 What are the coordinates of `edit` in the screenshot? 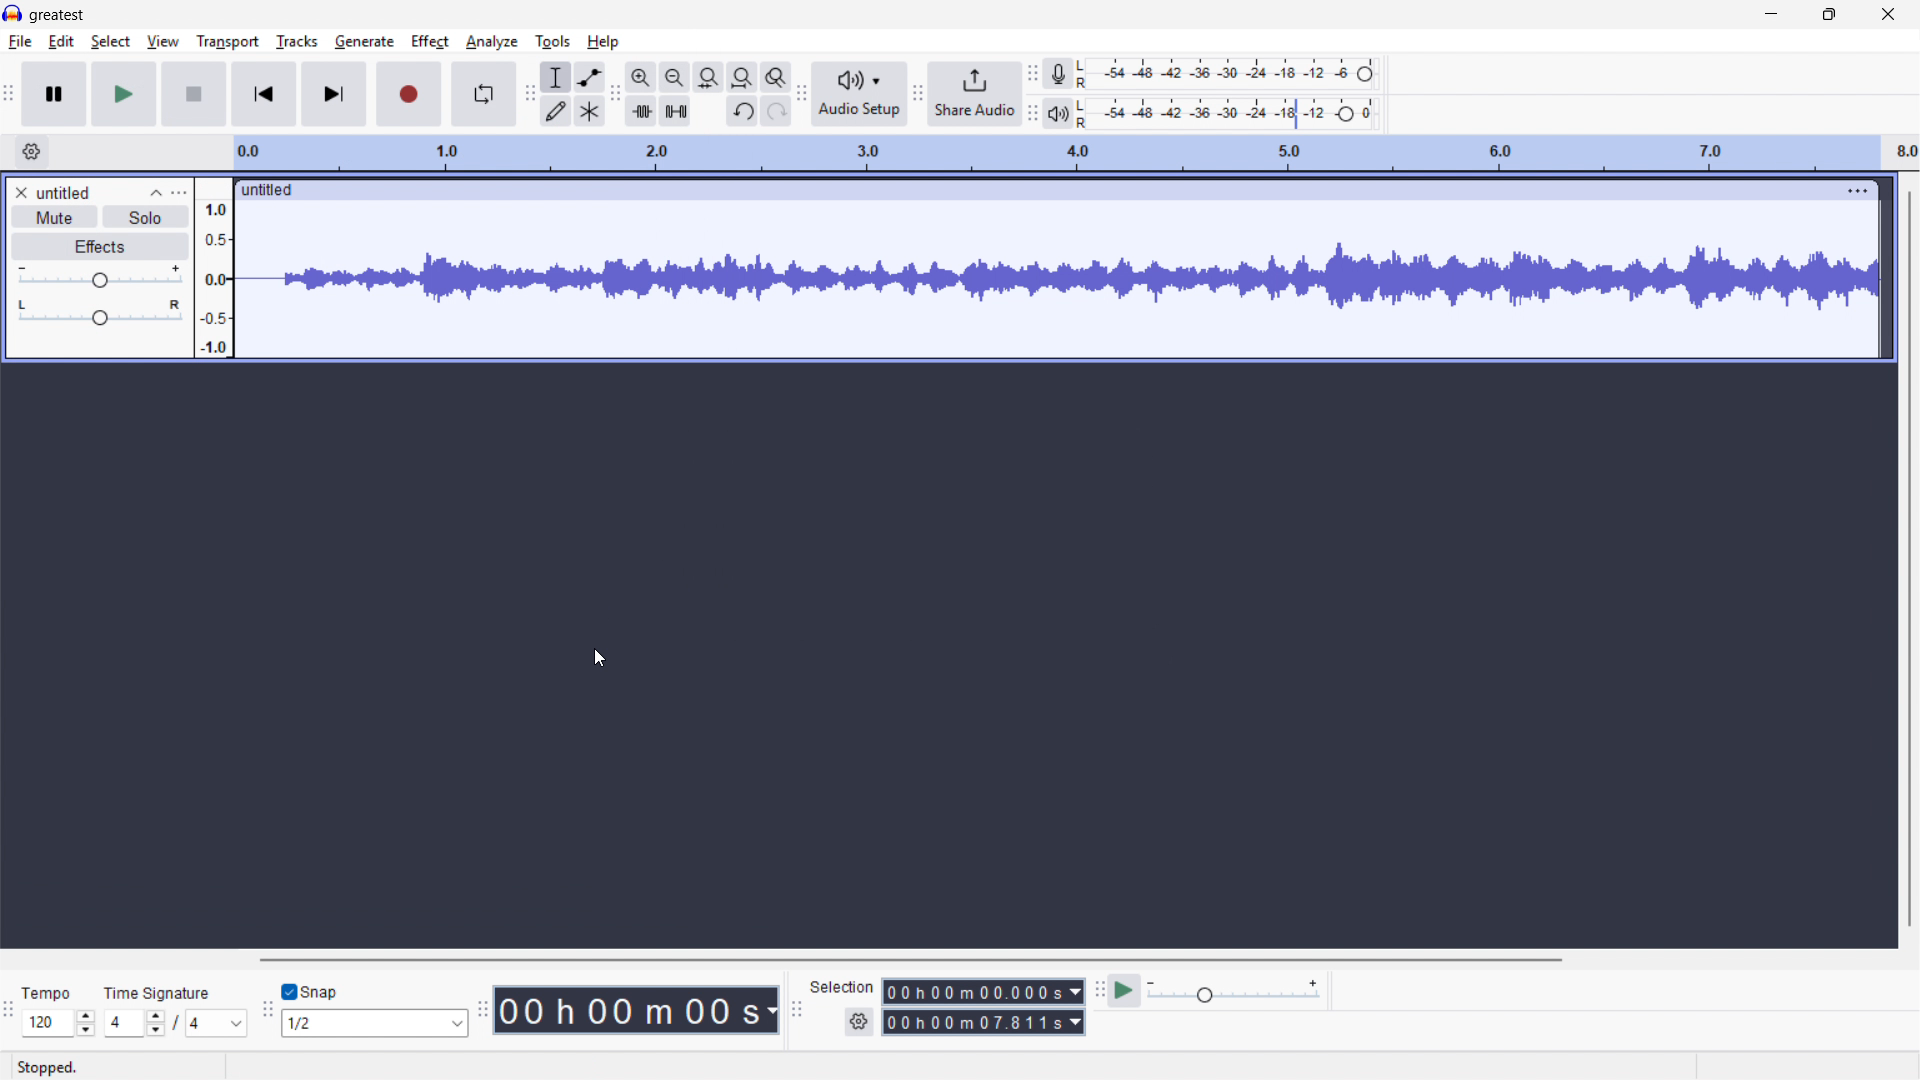 It's located at (62, 42).